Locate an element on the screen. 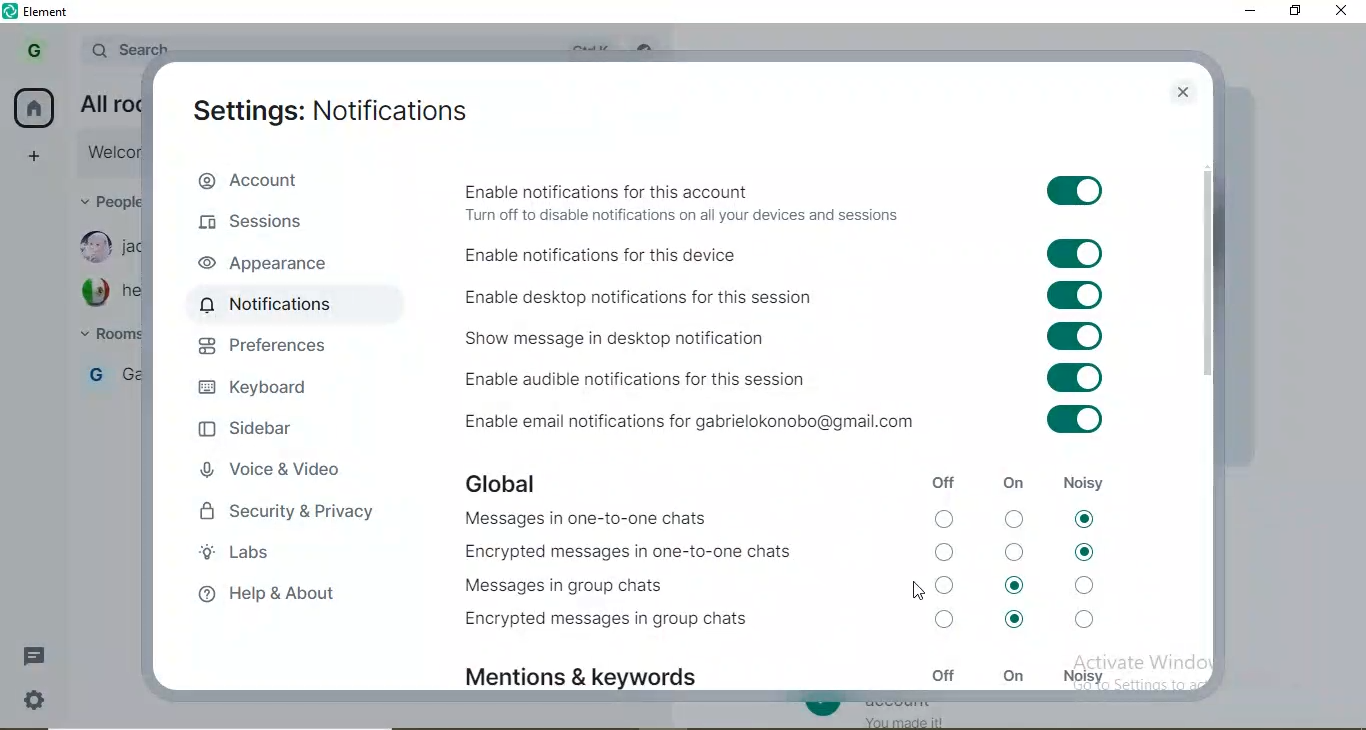 The width and height of the screenshot is (1366, 730). labs is located at coordinates (296, 556).